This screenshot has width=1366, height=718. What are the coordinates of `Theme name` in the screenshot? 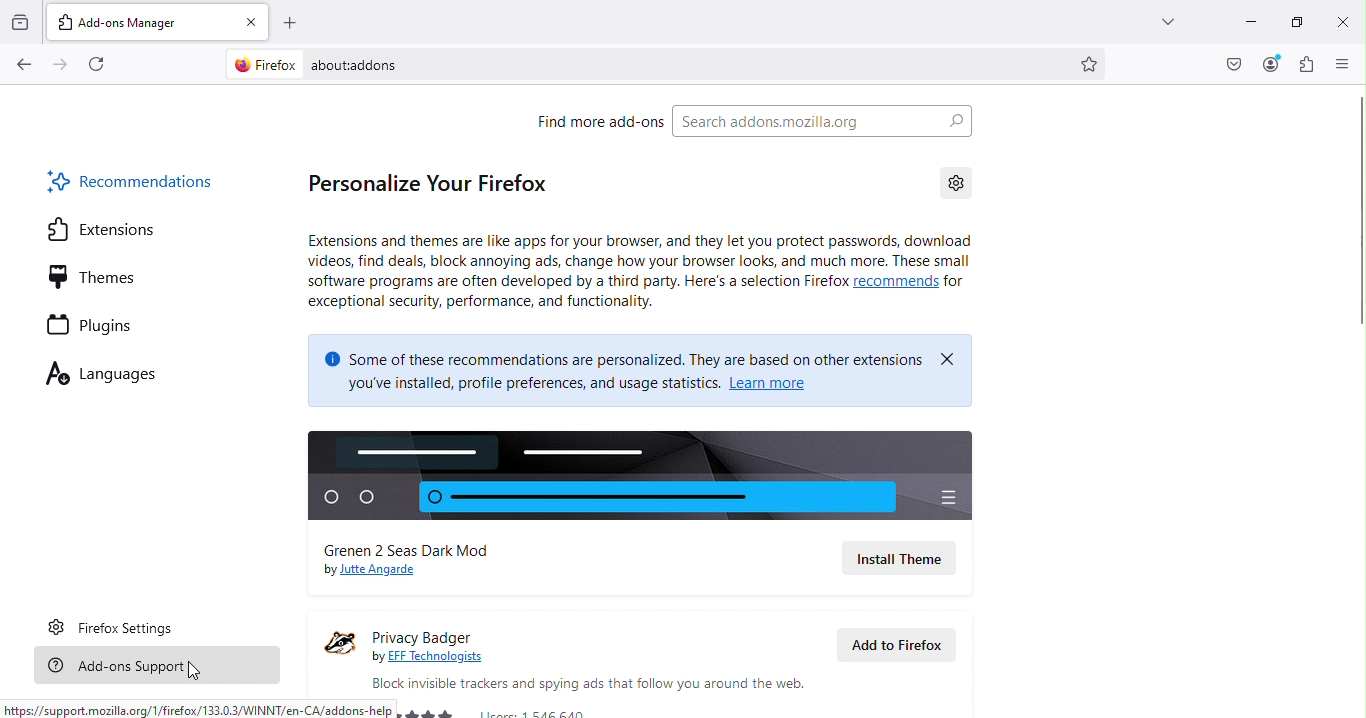 It's located at (430, 549).